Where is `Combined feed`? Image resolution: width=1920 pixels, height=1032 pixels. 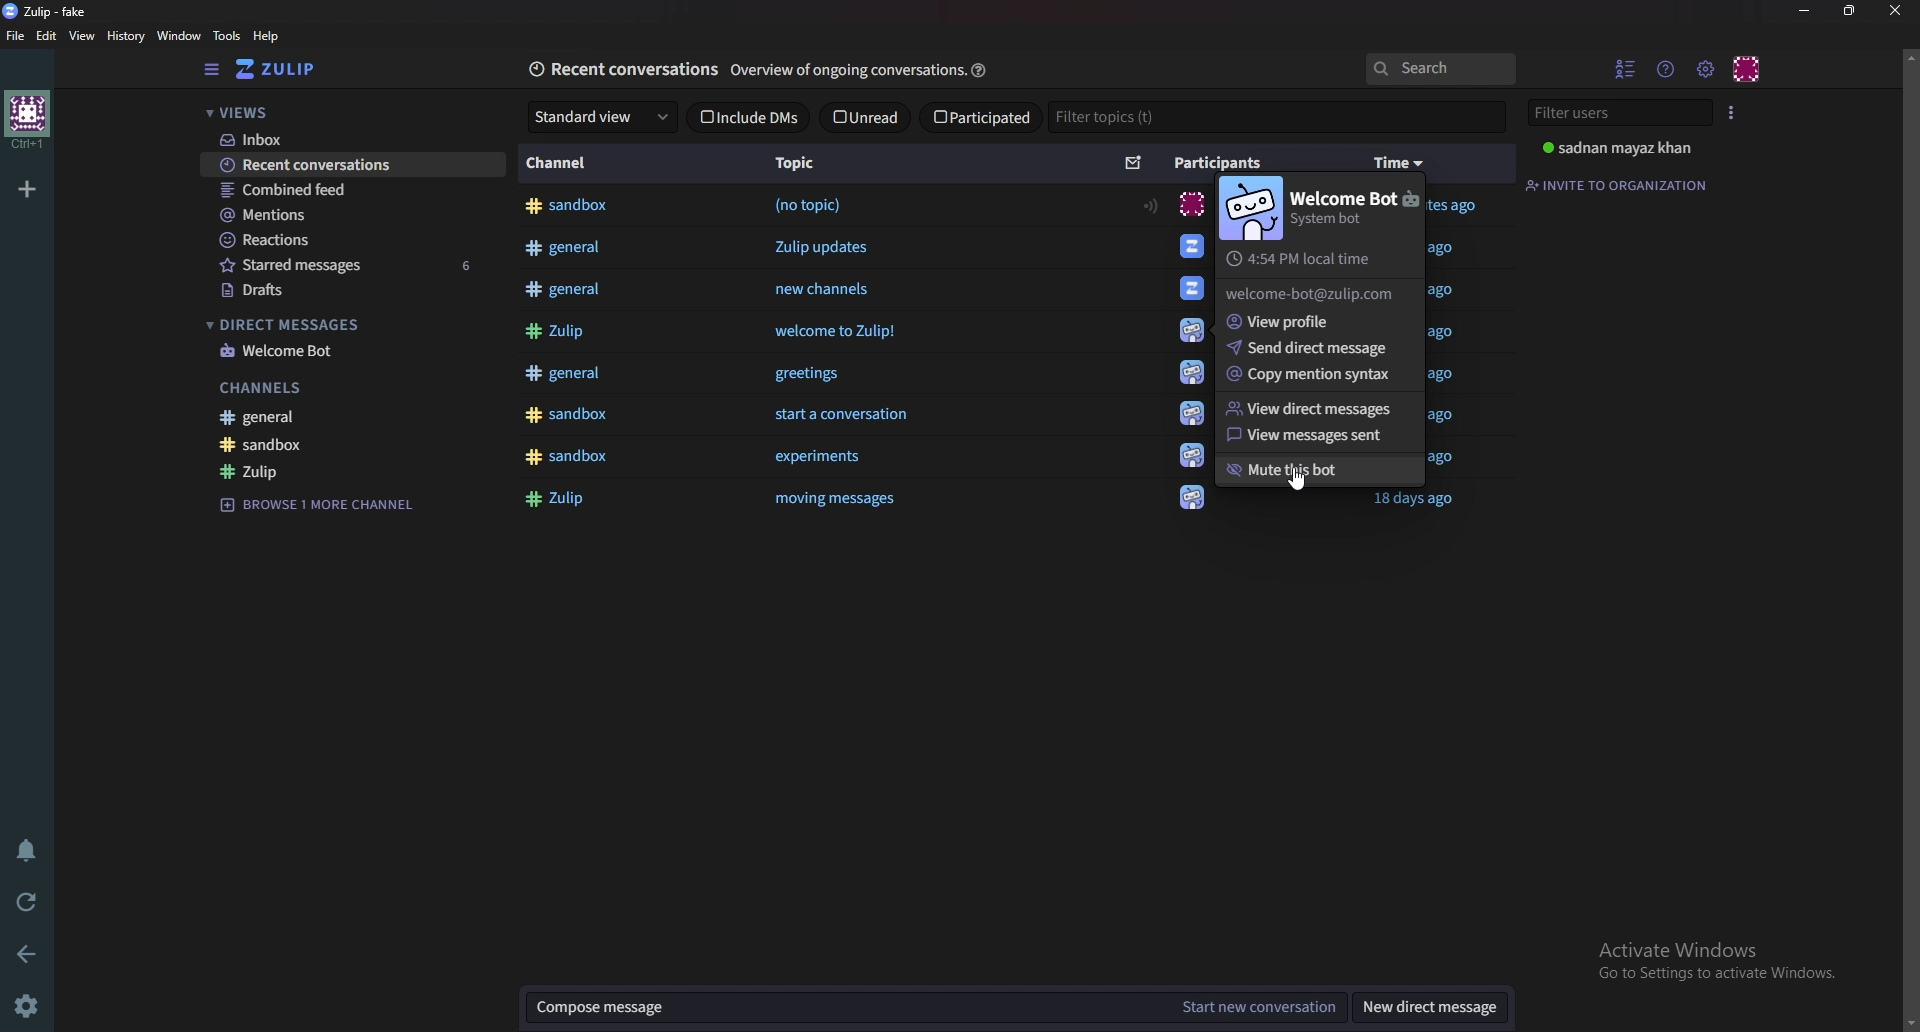
Combined feed is located at coordinates (355, 191).